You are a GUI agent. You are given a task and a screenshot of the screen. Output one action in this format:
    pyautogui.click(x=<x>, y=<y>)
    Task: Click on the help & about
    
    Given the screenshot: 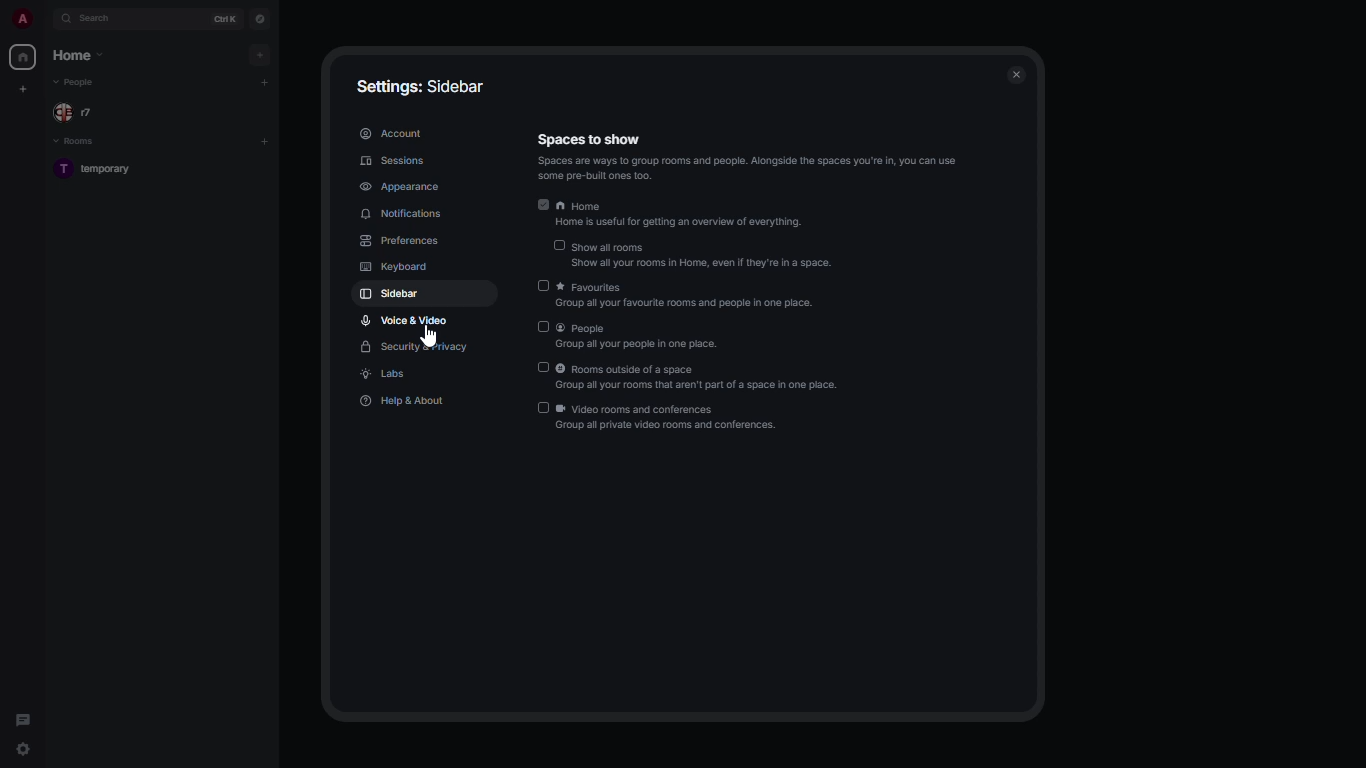 What is the action you would take?
    pyautogui.click(x=404, y=398)
    